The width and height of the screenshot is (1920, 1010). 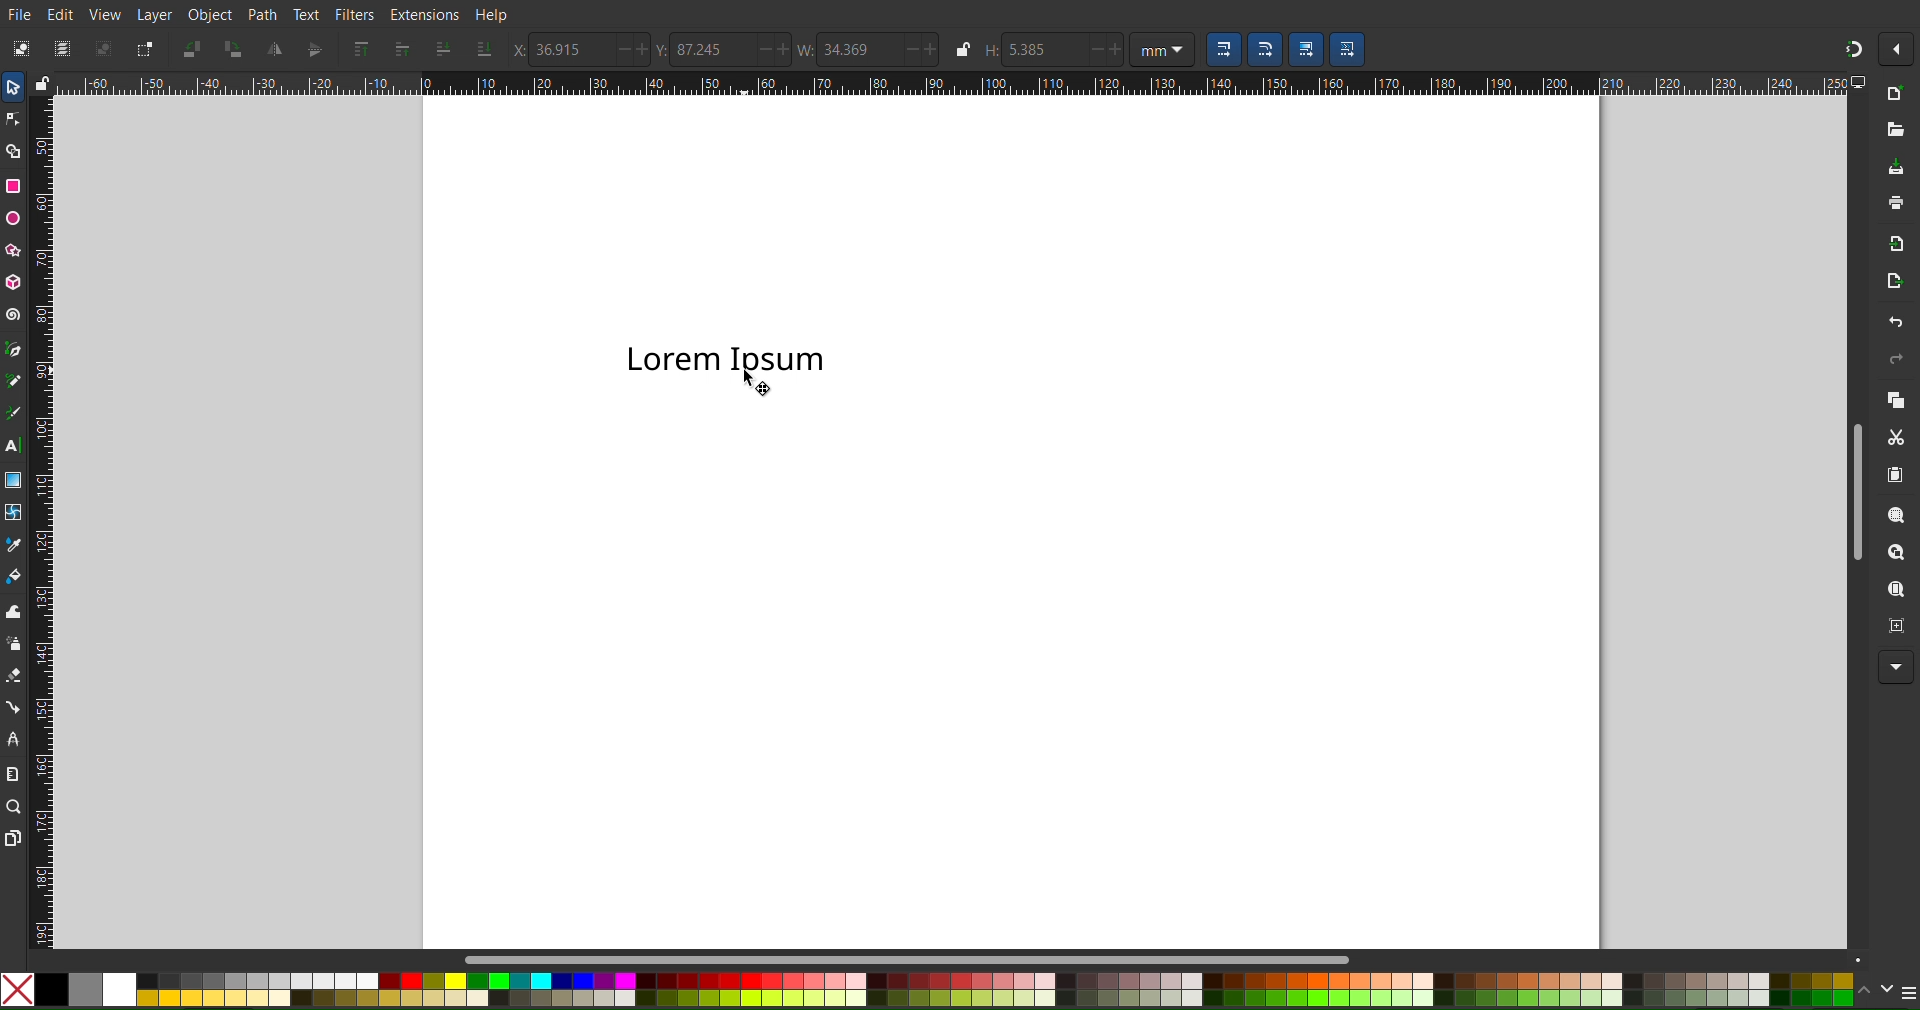 What do you see at coordinates (13, 218) in the screenshot?
I see `Ellipse` at bounding box center [13, 218].